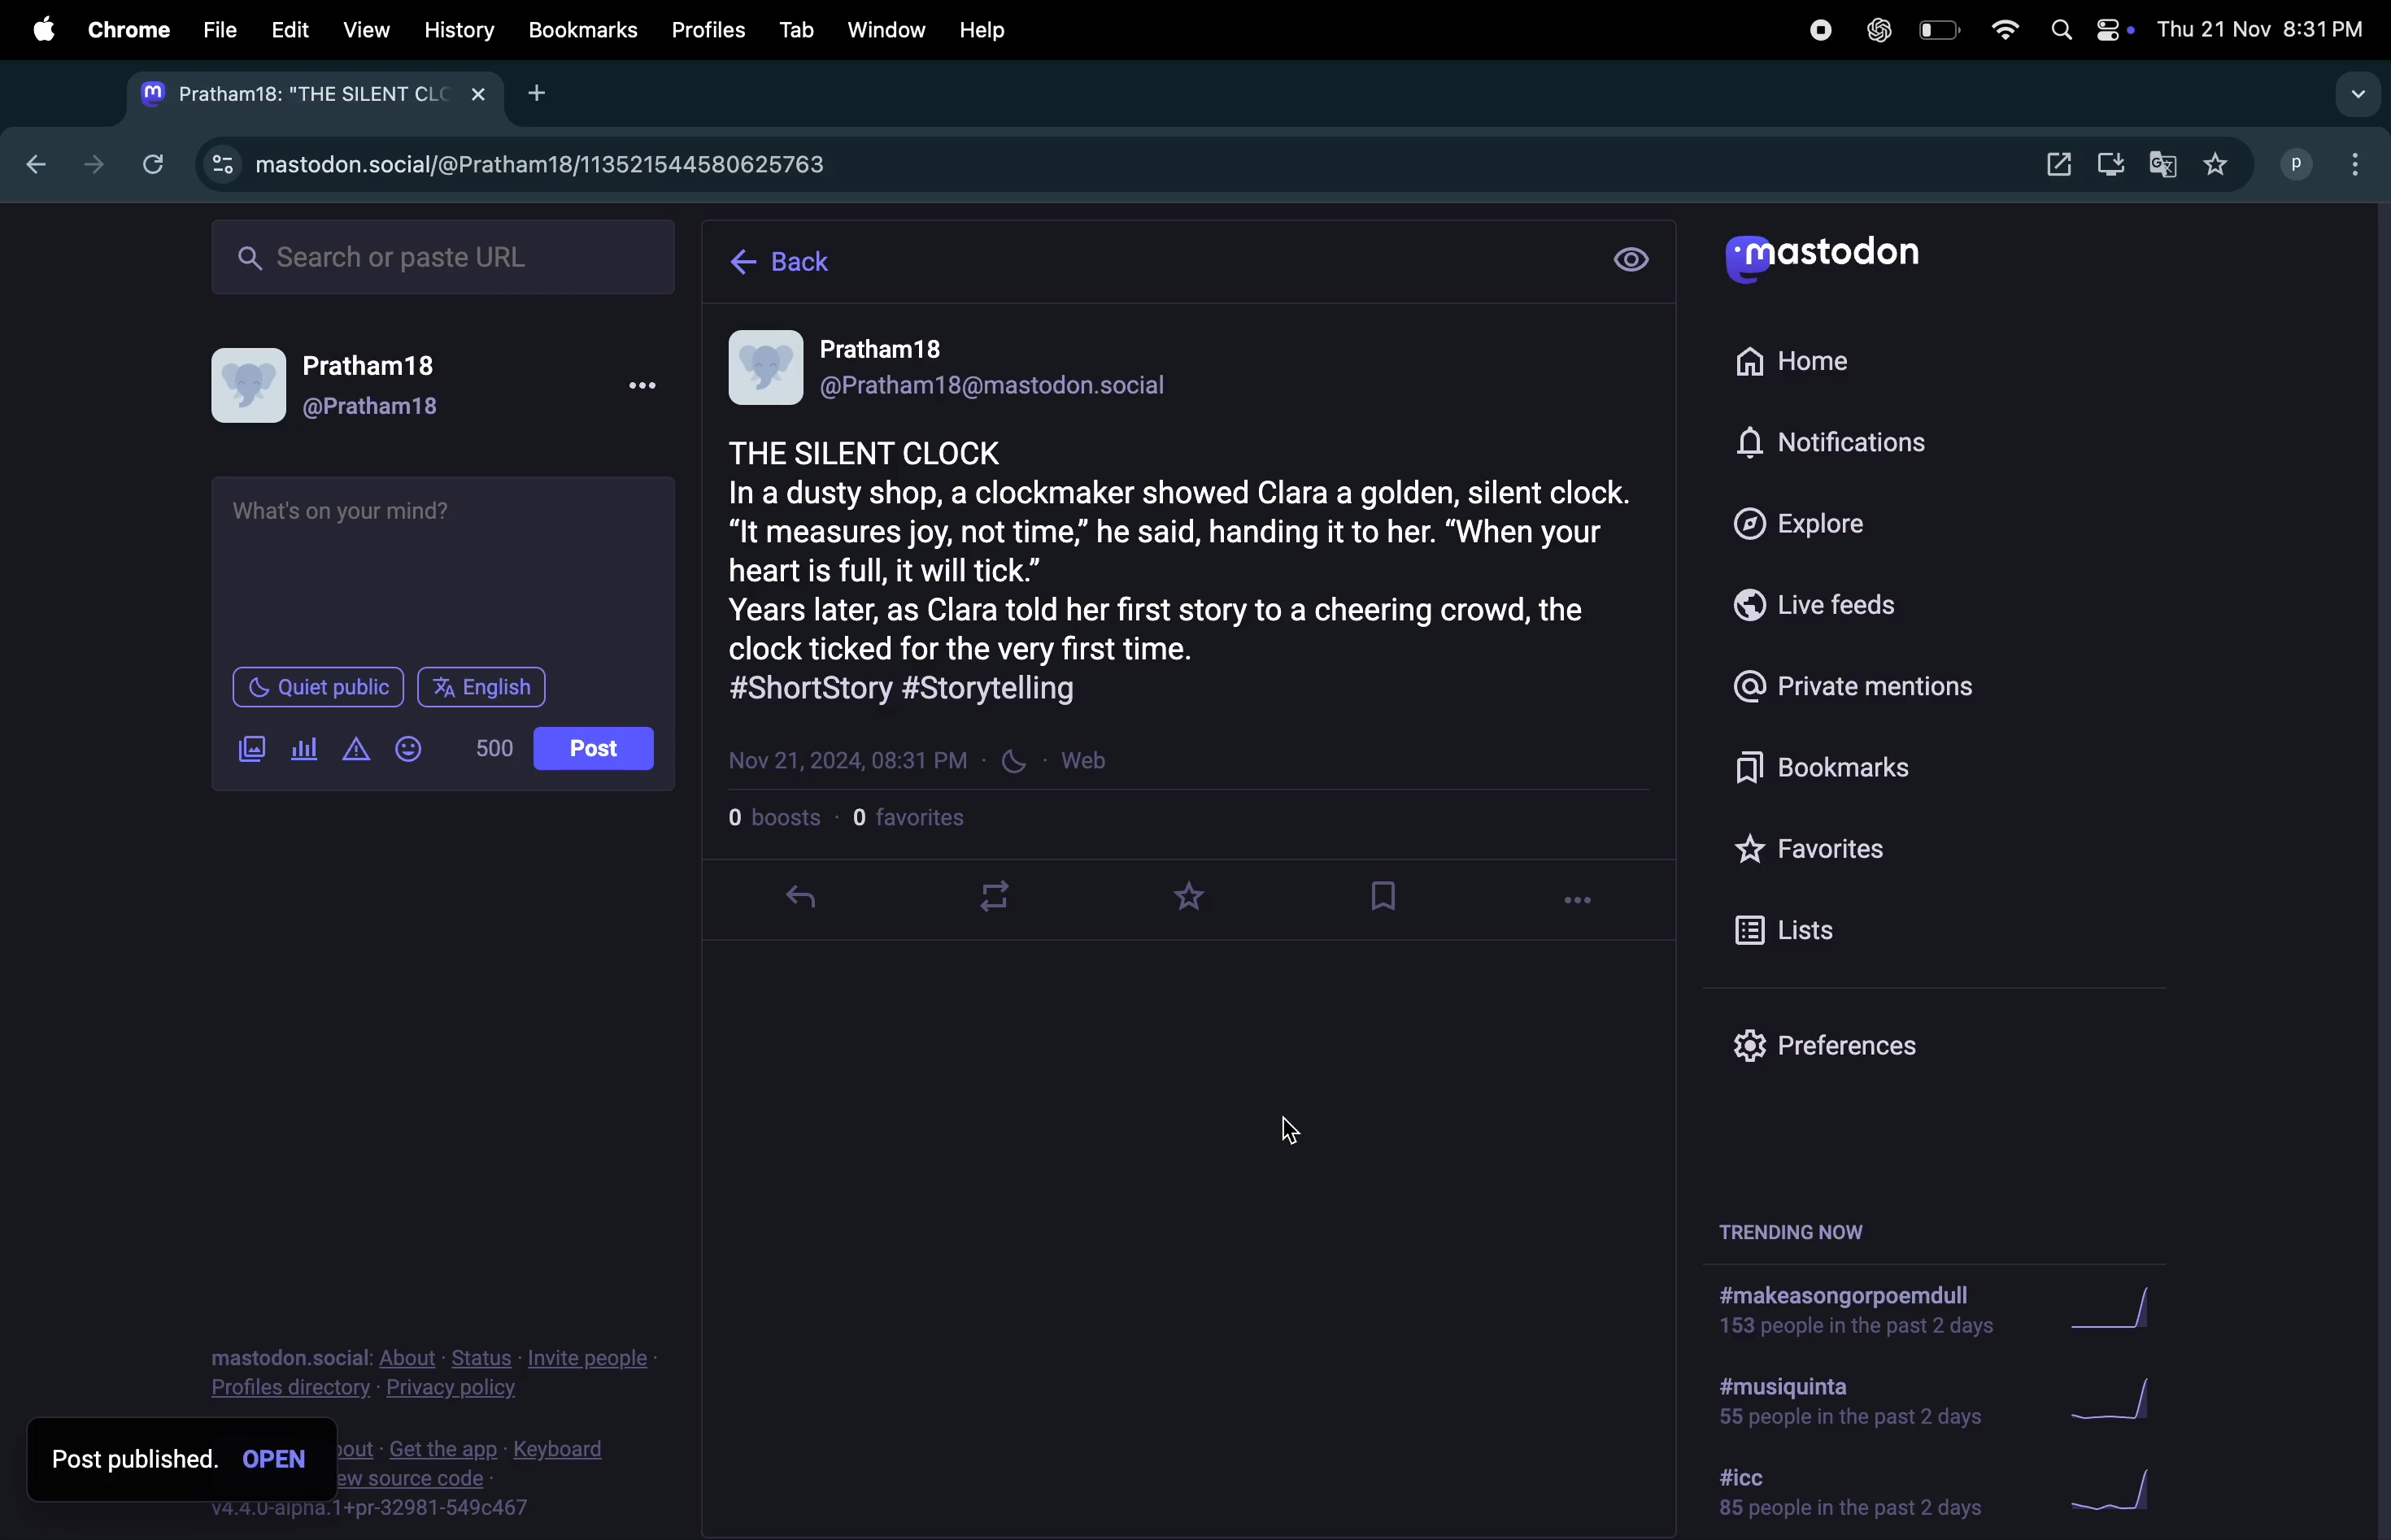 This screenshot has height=1540, width=2391. What do you see at coordinates (2109, 1495) in the screenshot?
I see `graph` at bounding box center [2109, 1495].